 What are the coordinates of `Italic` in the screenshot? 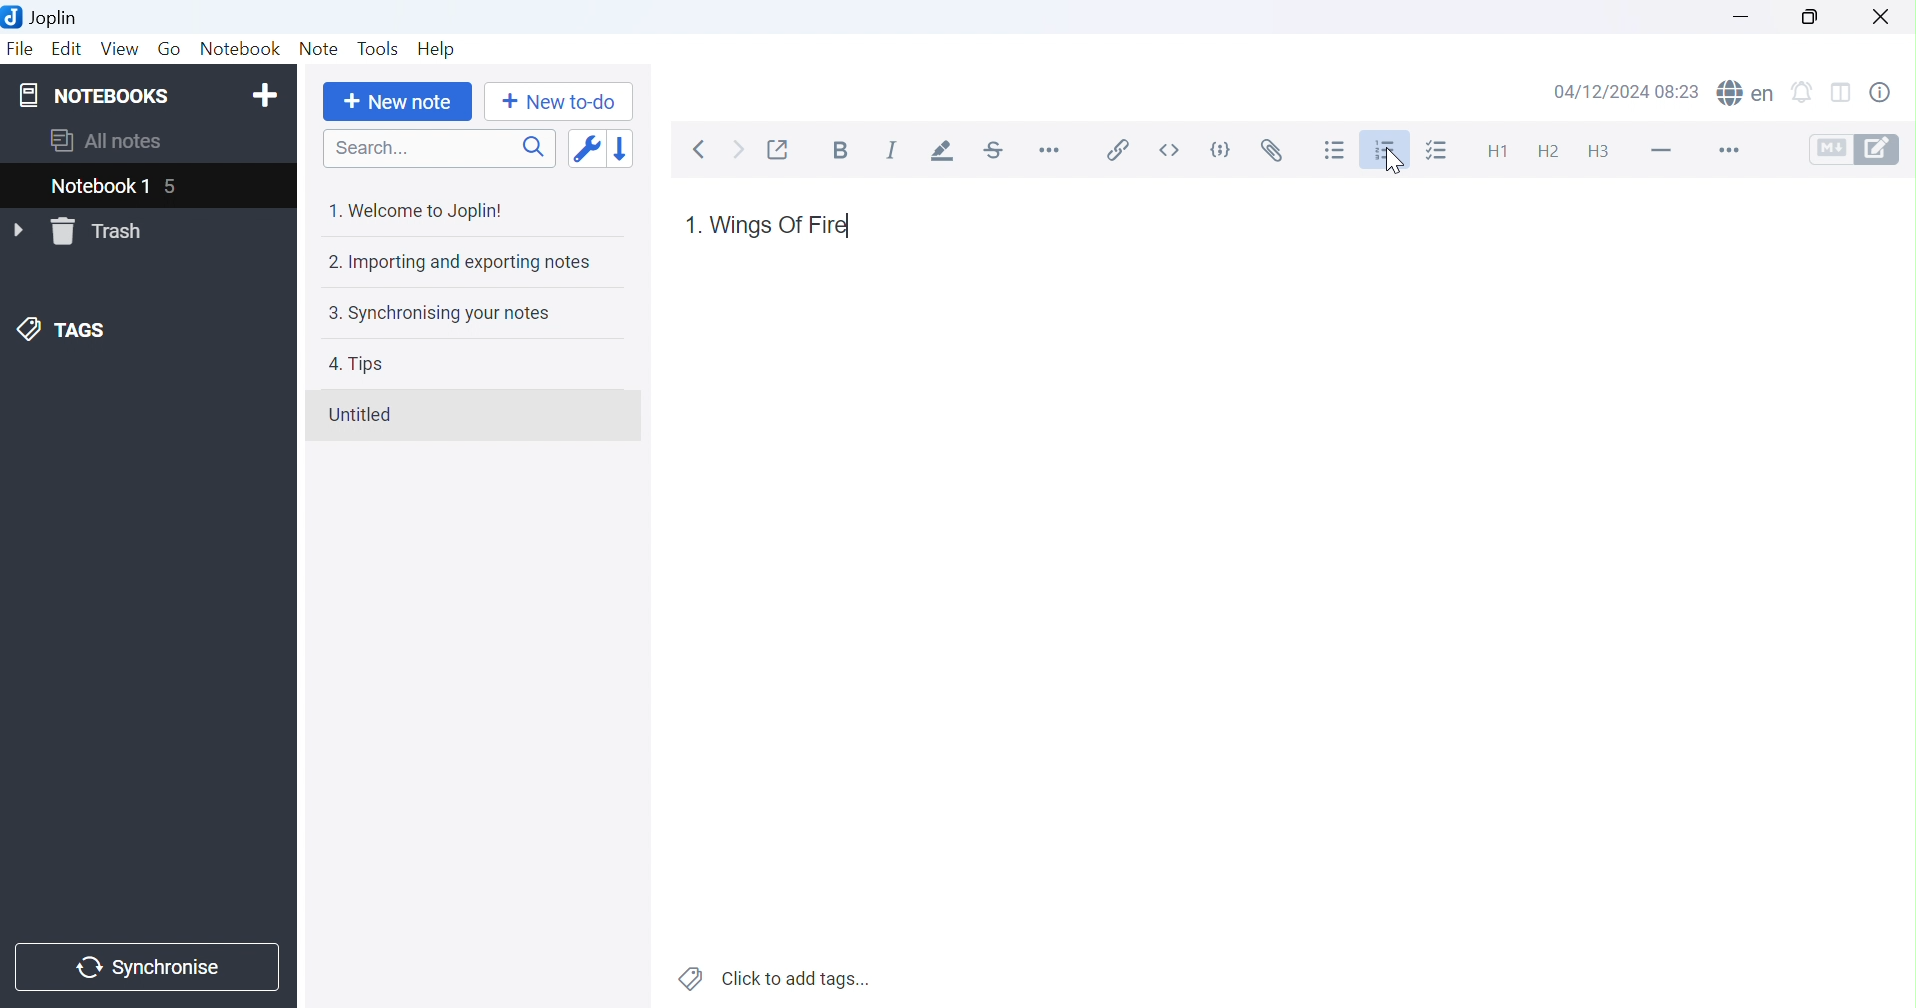 It's located at (893, 150).